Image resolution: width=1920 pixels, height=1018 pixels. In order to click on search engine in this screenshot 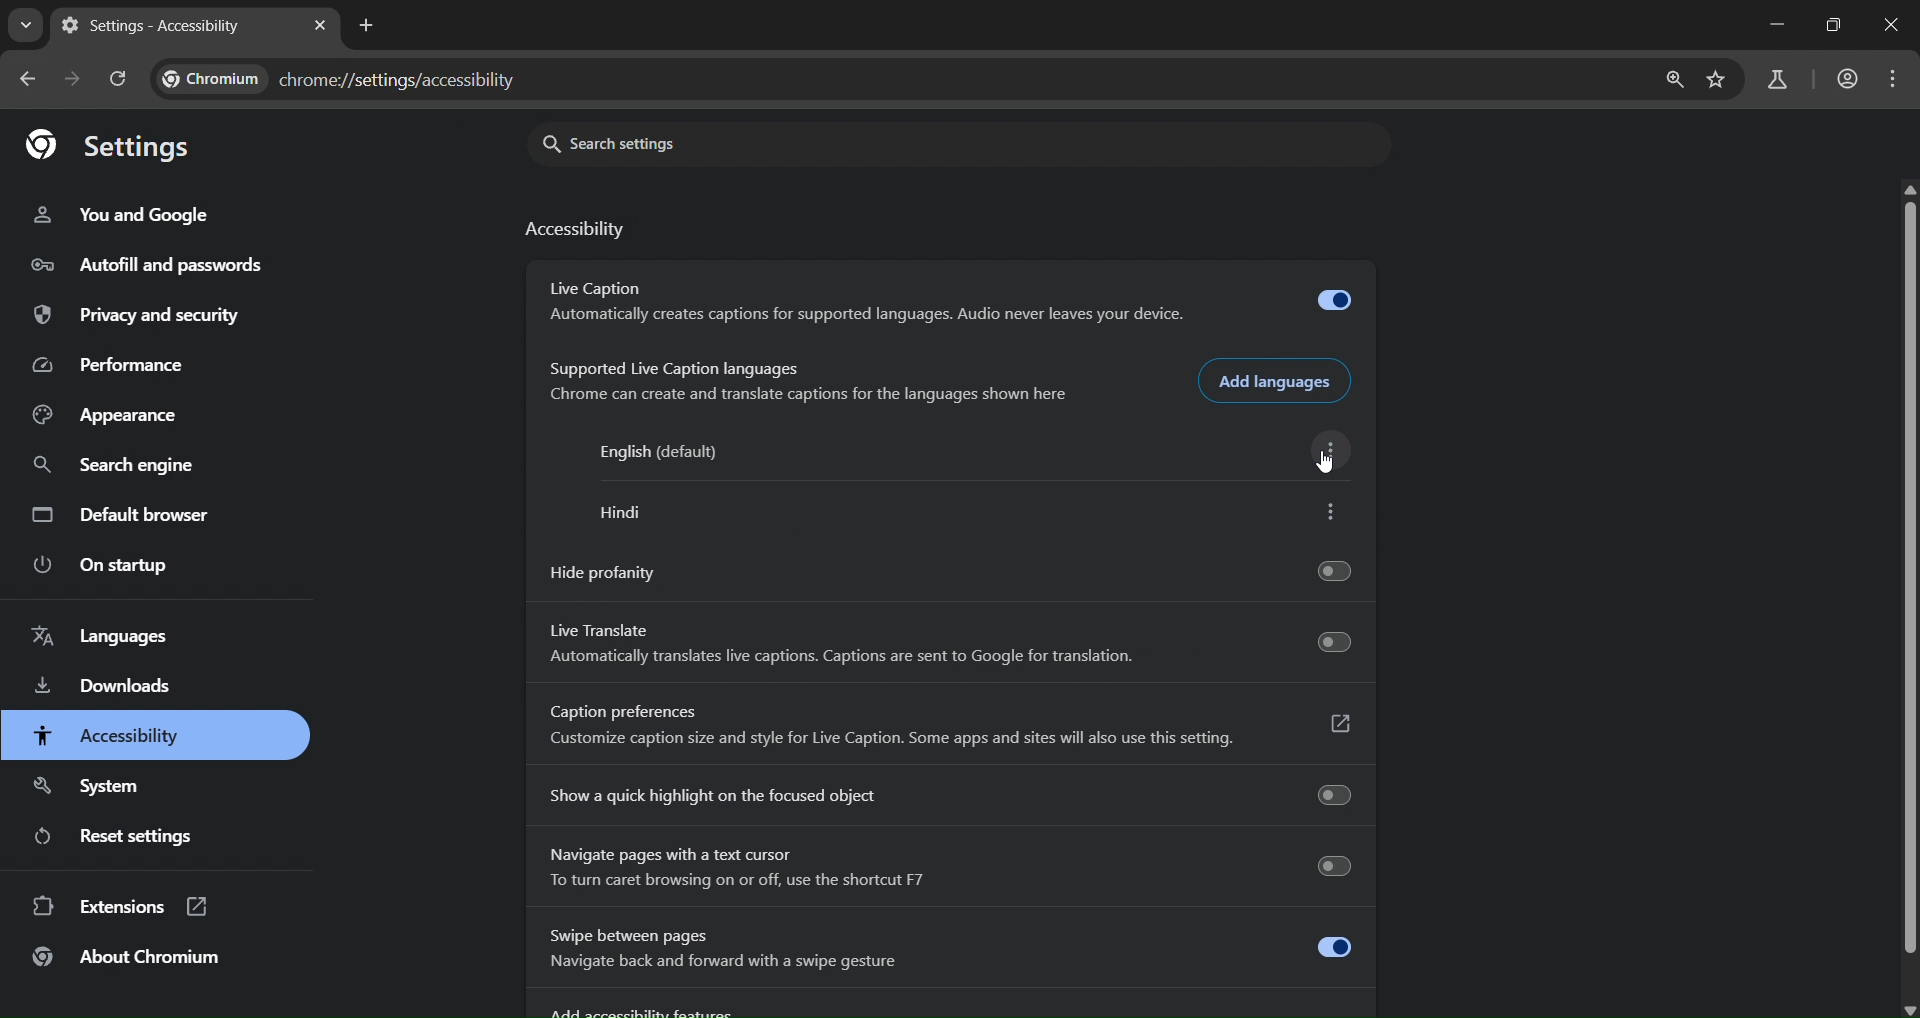, I will do `click(116, 465)`.